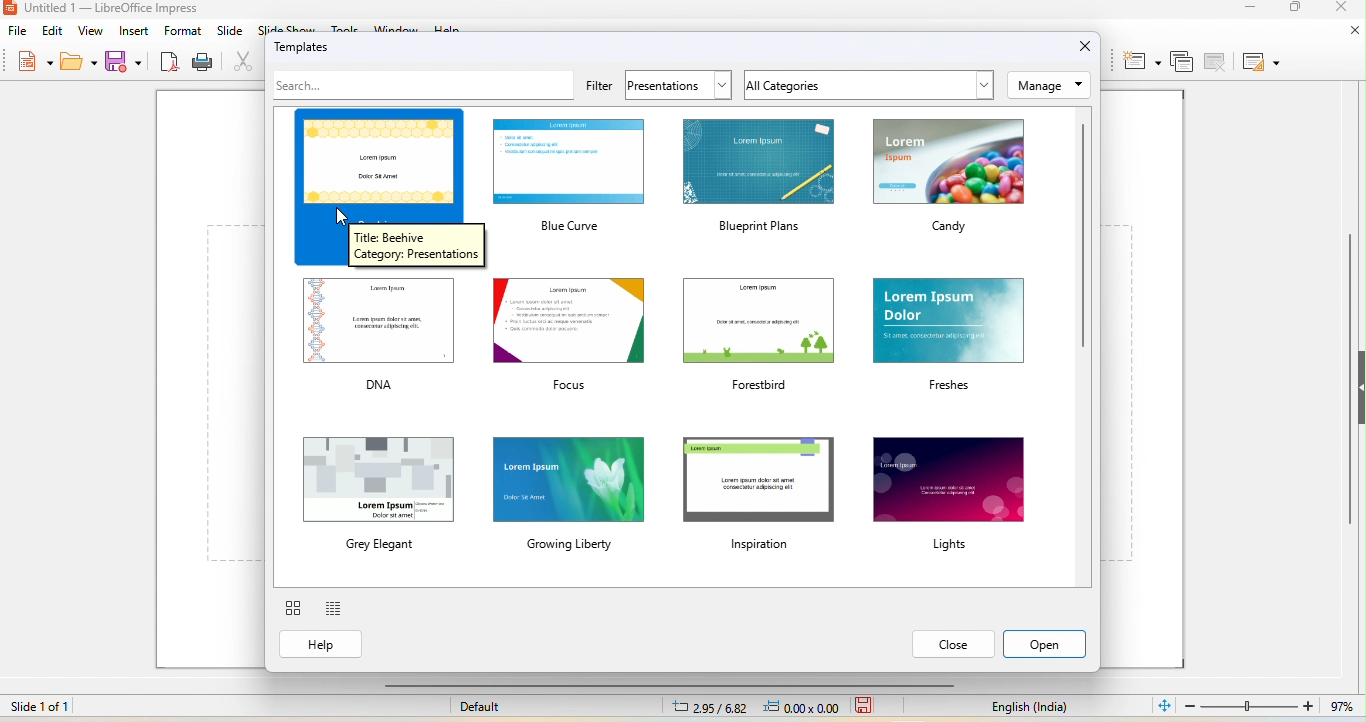  What do you see at coordinates (1349, 382) in the screenshot?
I see `vertical scroll bar` at bounding box center [1349, 382].